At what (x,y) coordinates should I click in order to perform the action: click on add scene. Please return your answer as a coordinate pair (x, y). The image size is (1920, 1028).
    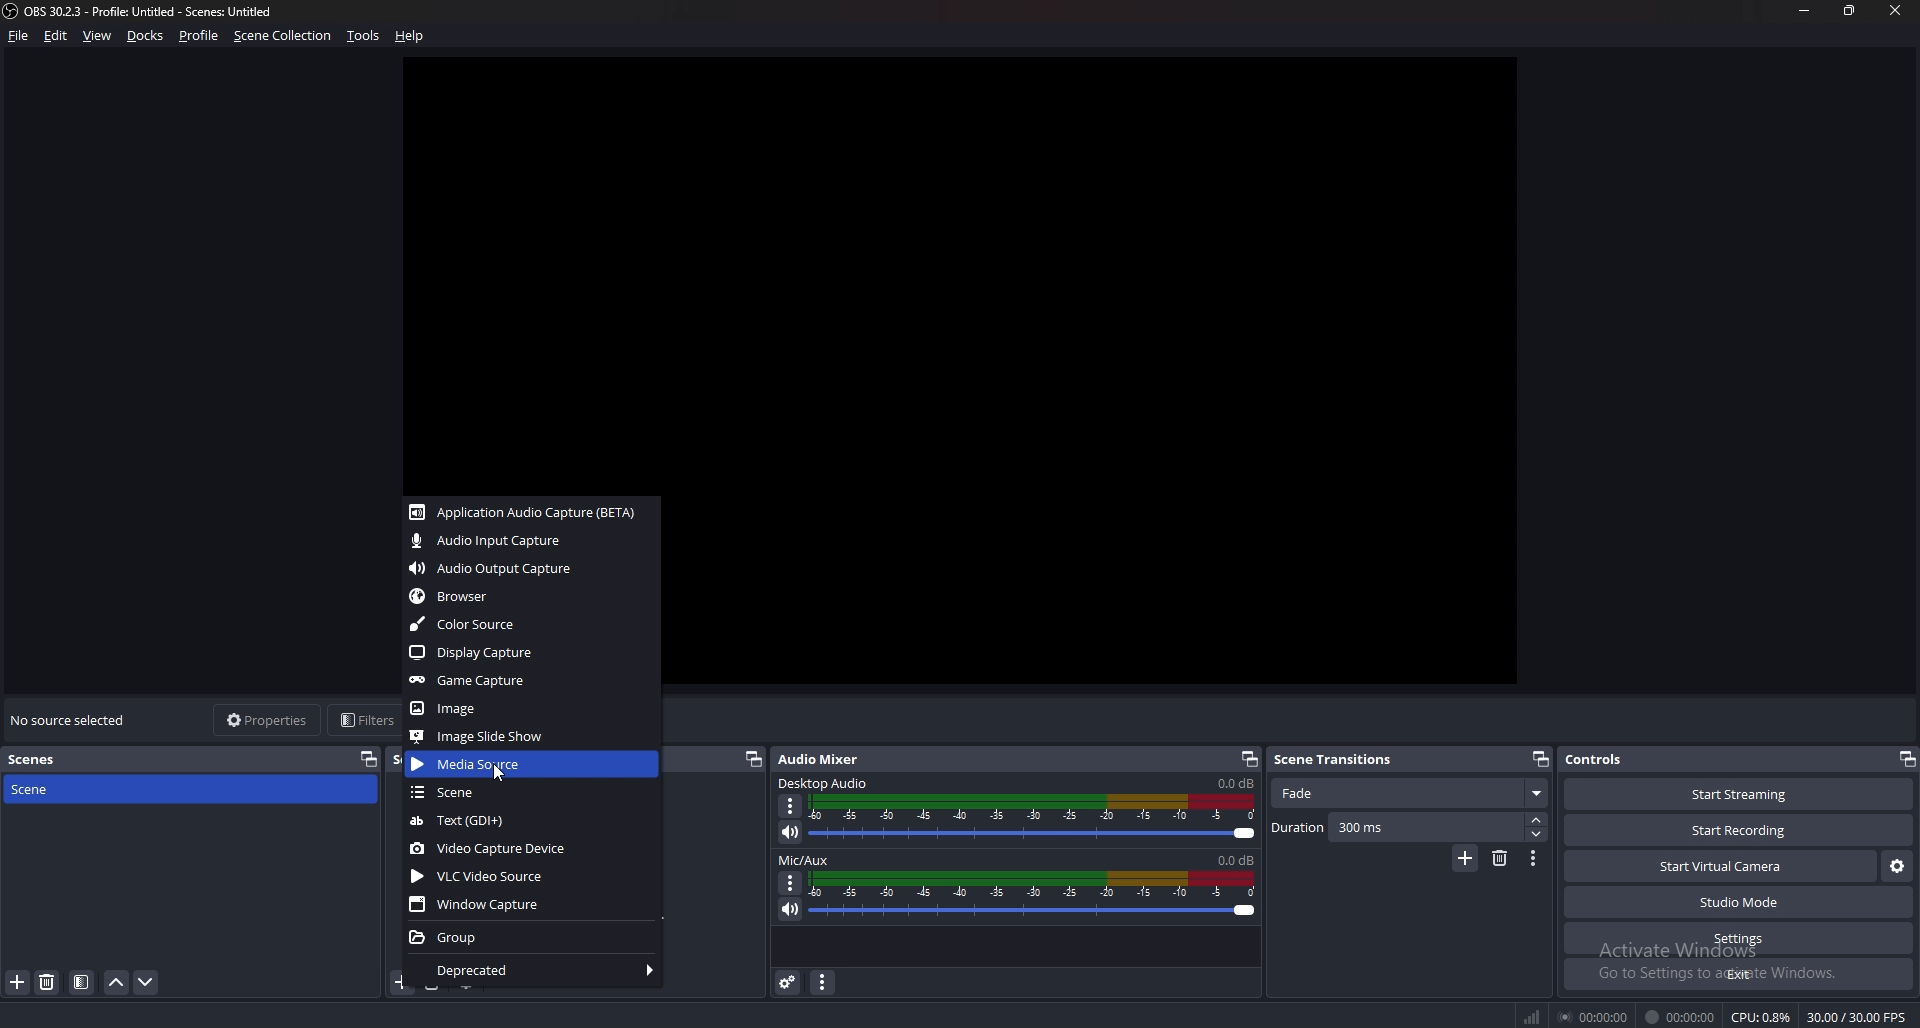
    Looking at the image, I should click on (19, 982).